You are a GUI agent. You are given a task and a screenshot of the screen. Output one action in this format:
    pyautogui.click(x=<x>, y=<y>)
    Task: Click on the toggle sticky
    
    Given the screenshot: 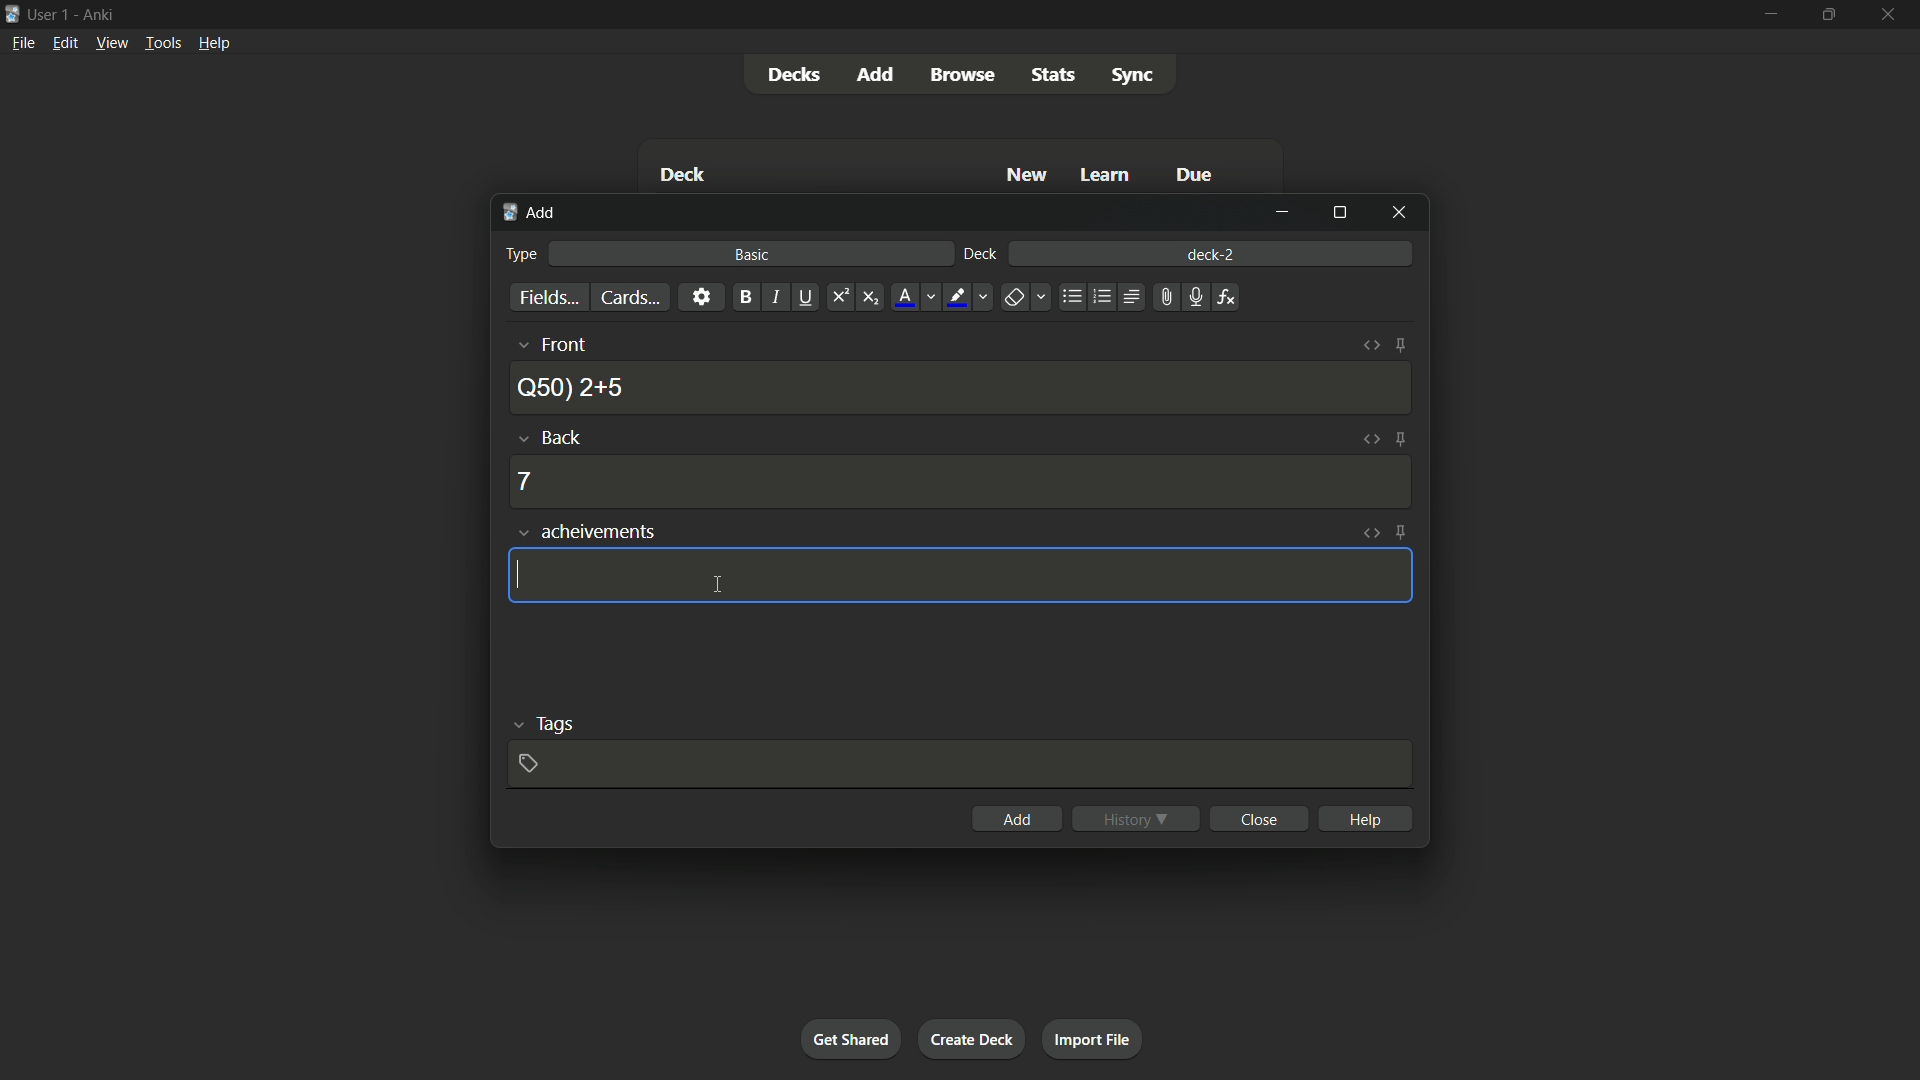 What is the action you would take?
    pyautogui.click(x=1401, y=533)
    